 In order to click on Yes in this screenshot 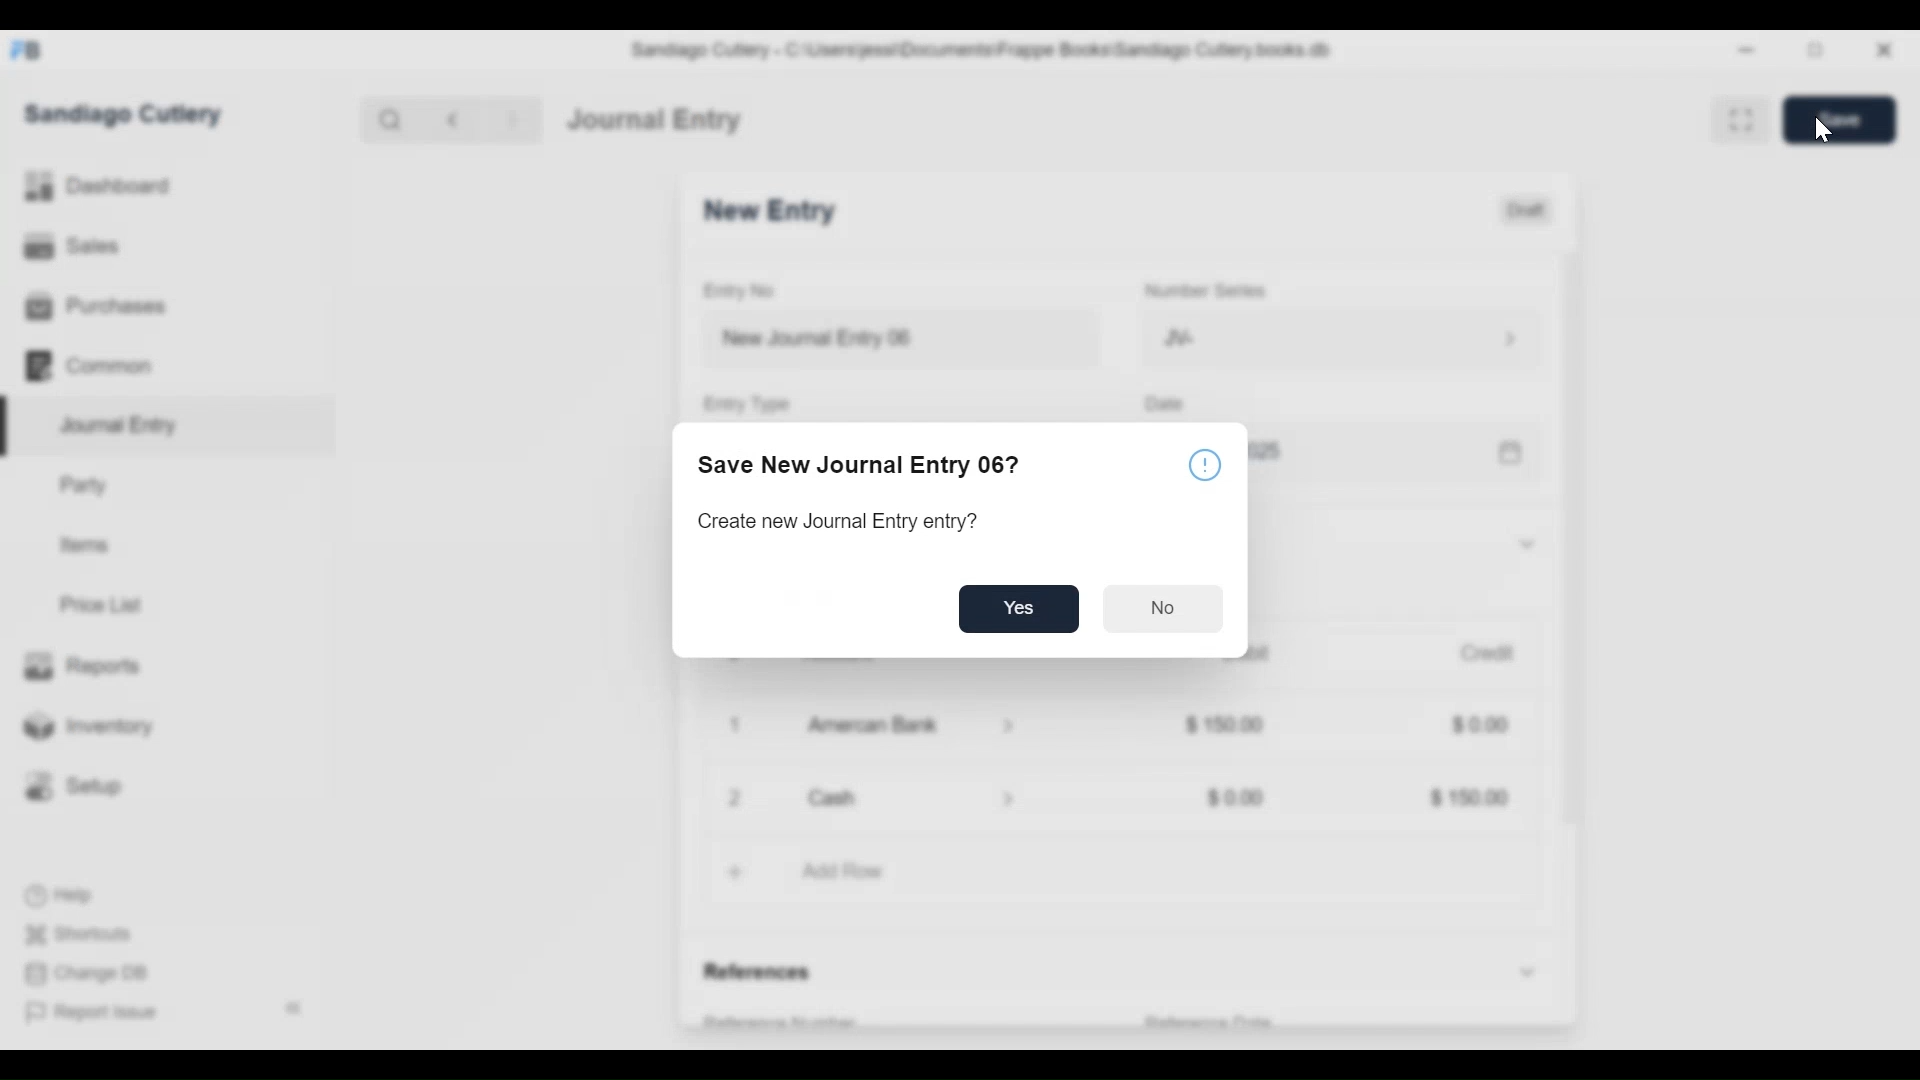, I will do `click(1021, 610)`.